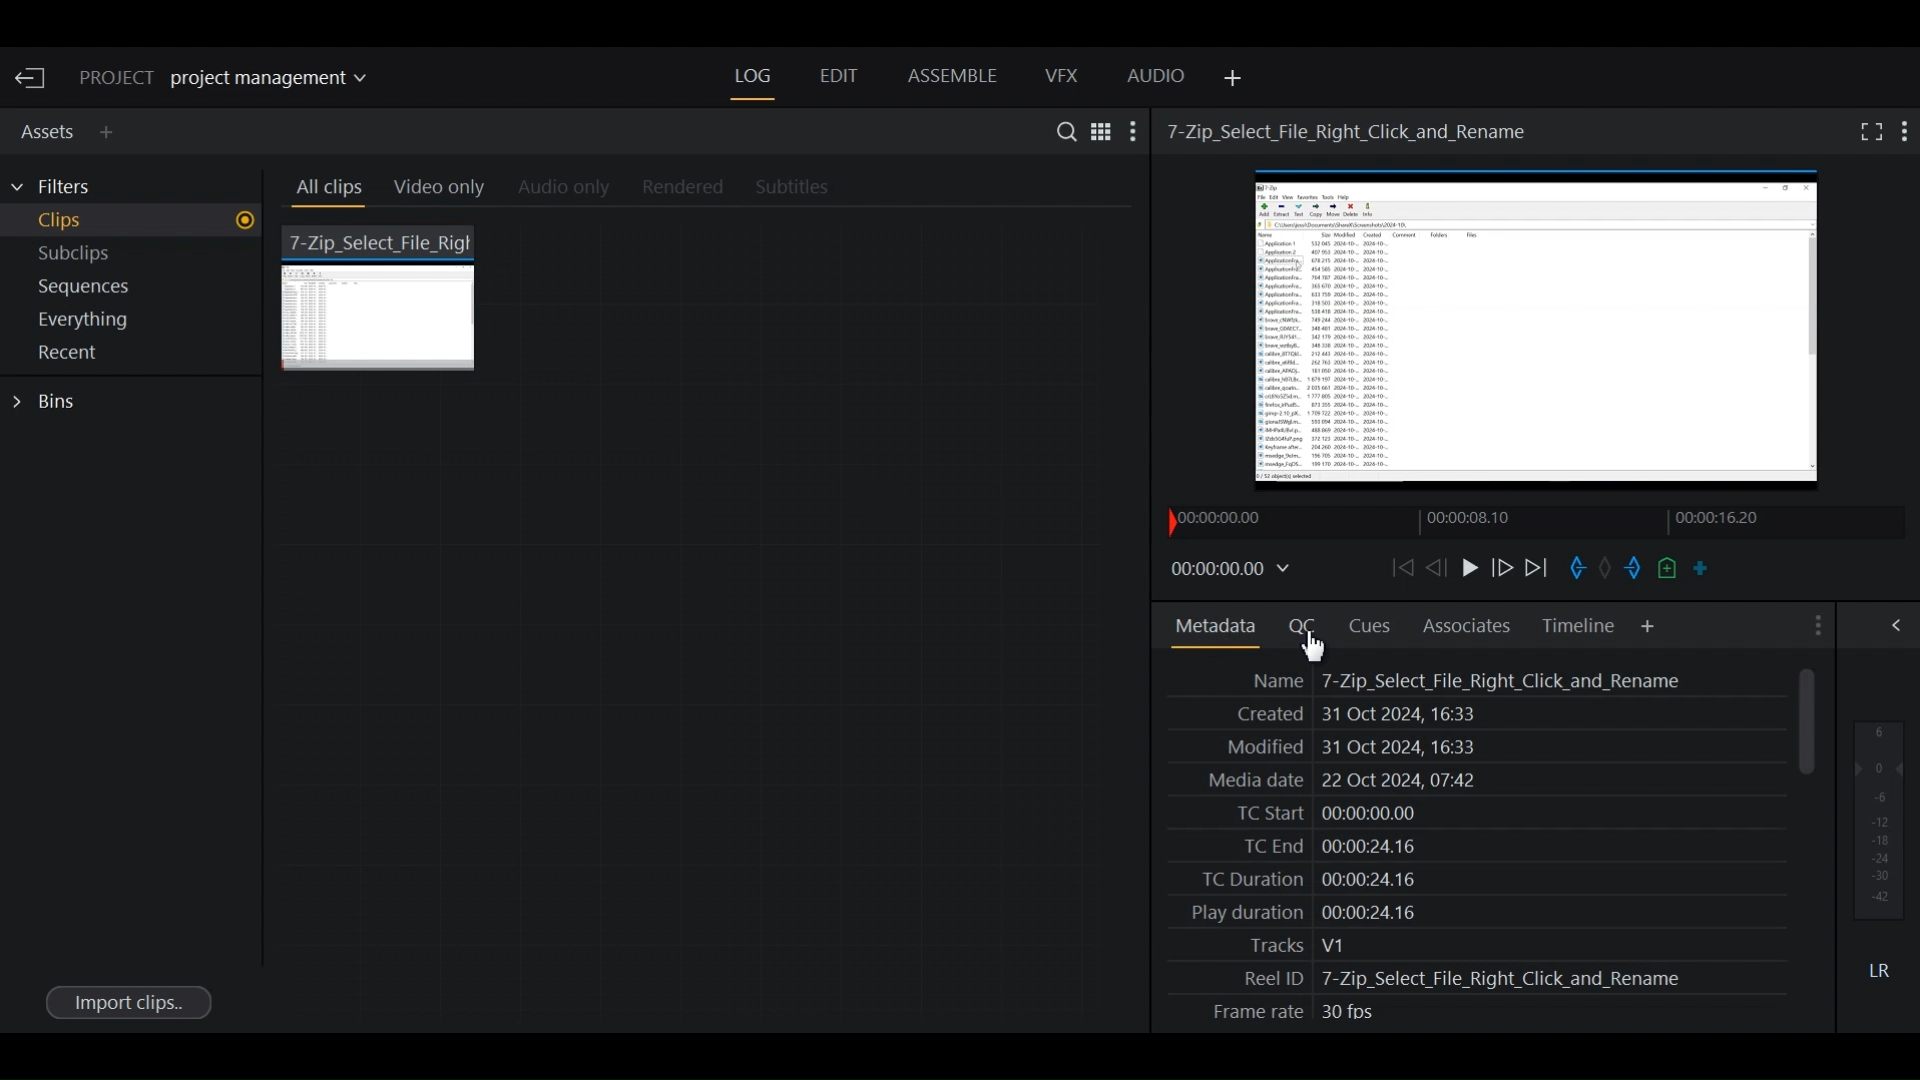 The height and width of the screenshot is (1080, 1920). Describe the element at coordinates (238, 79) in the screenshot. I see `Show/change current project details` at that location.